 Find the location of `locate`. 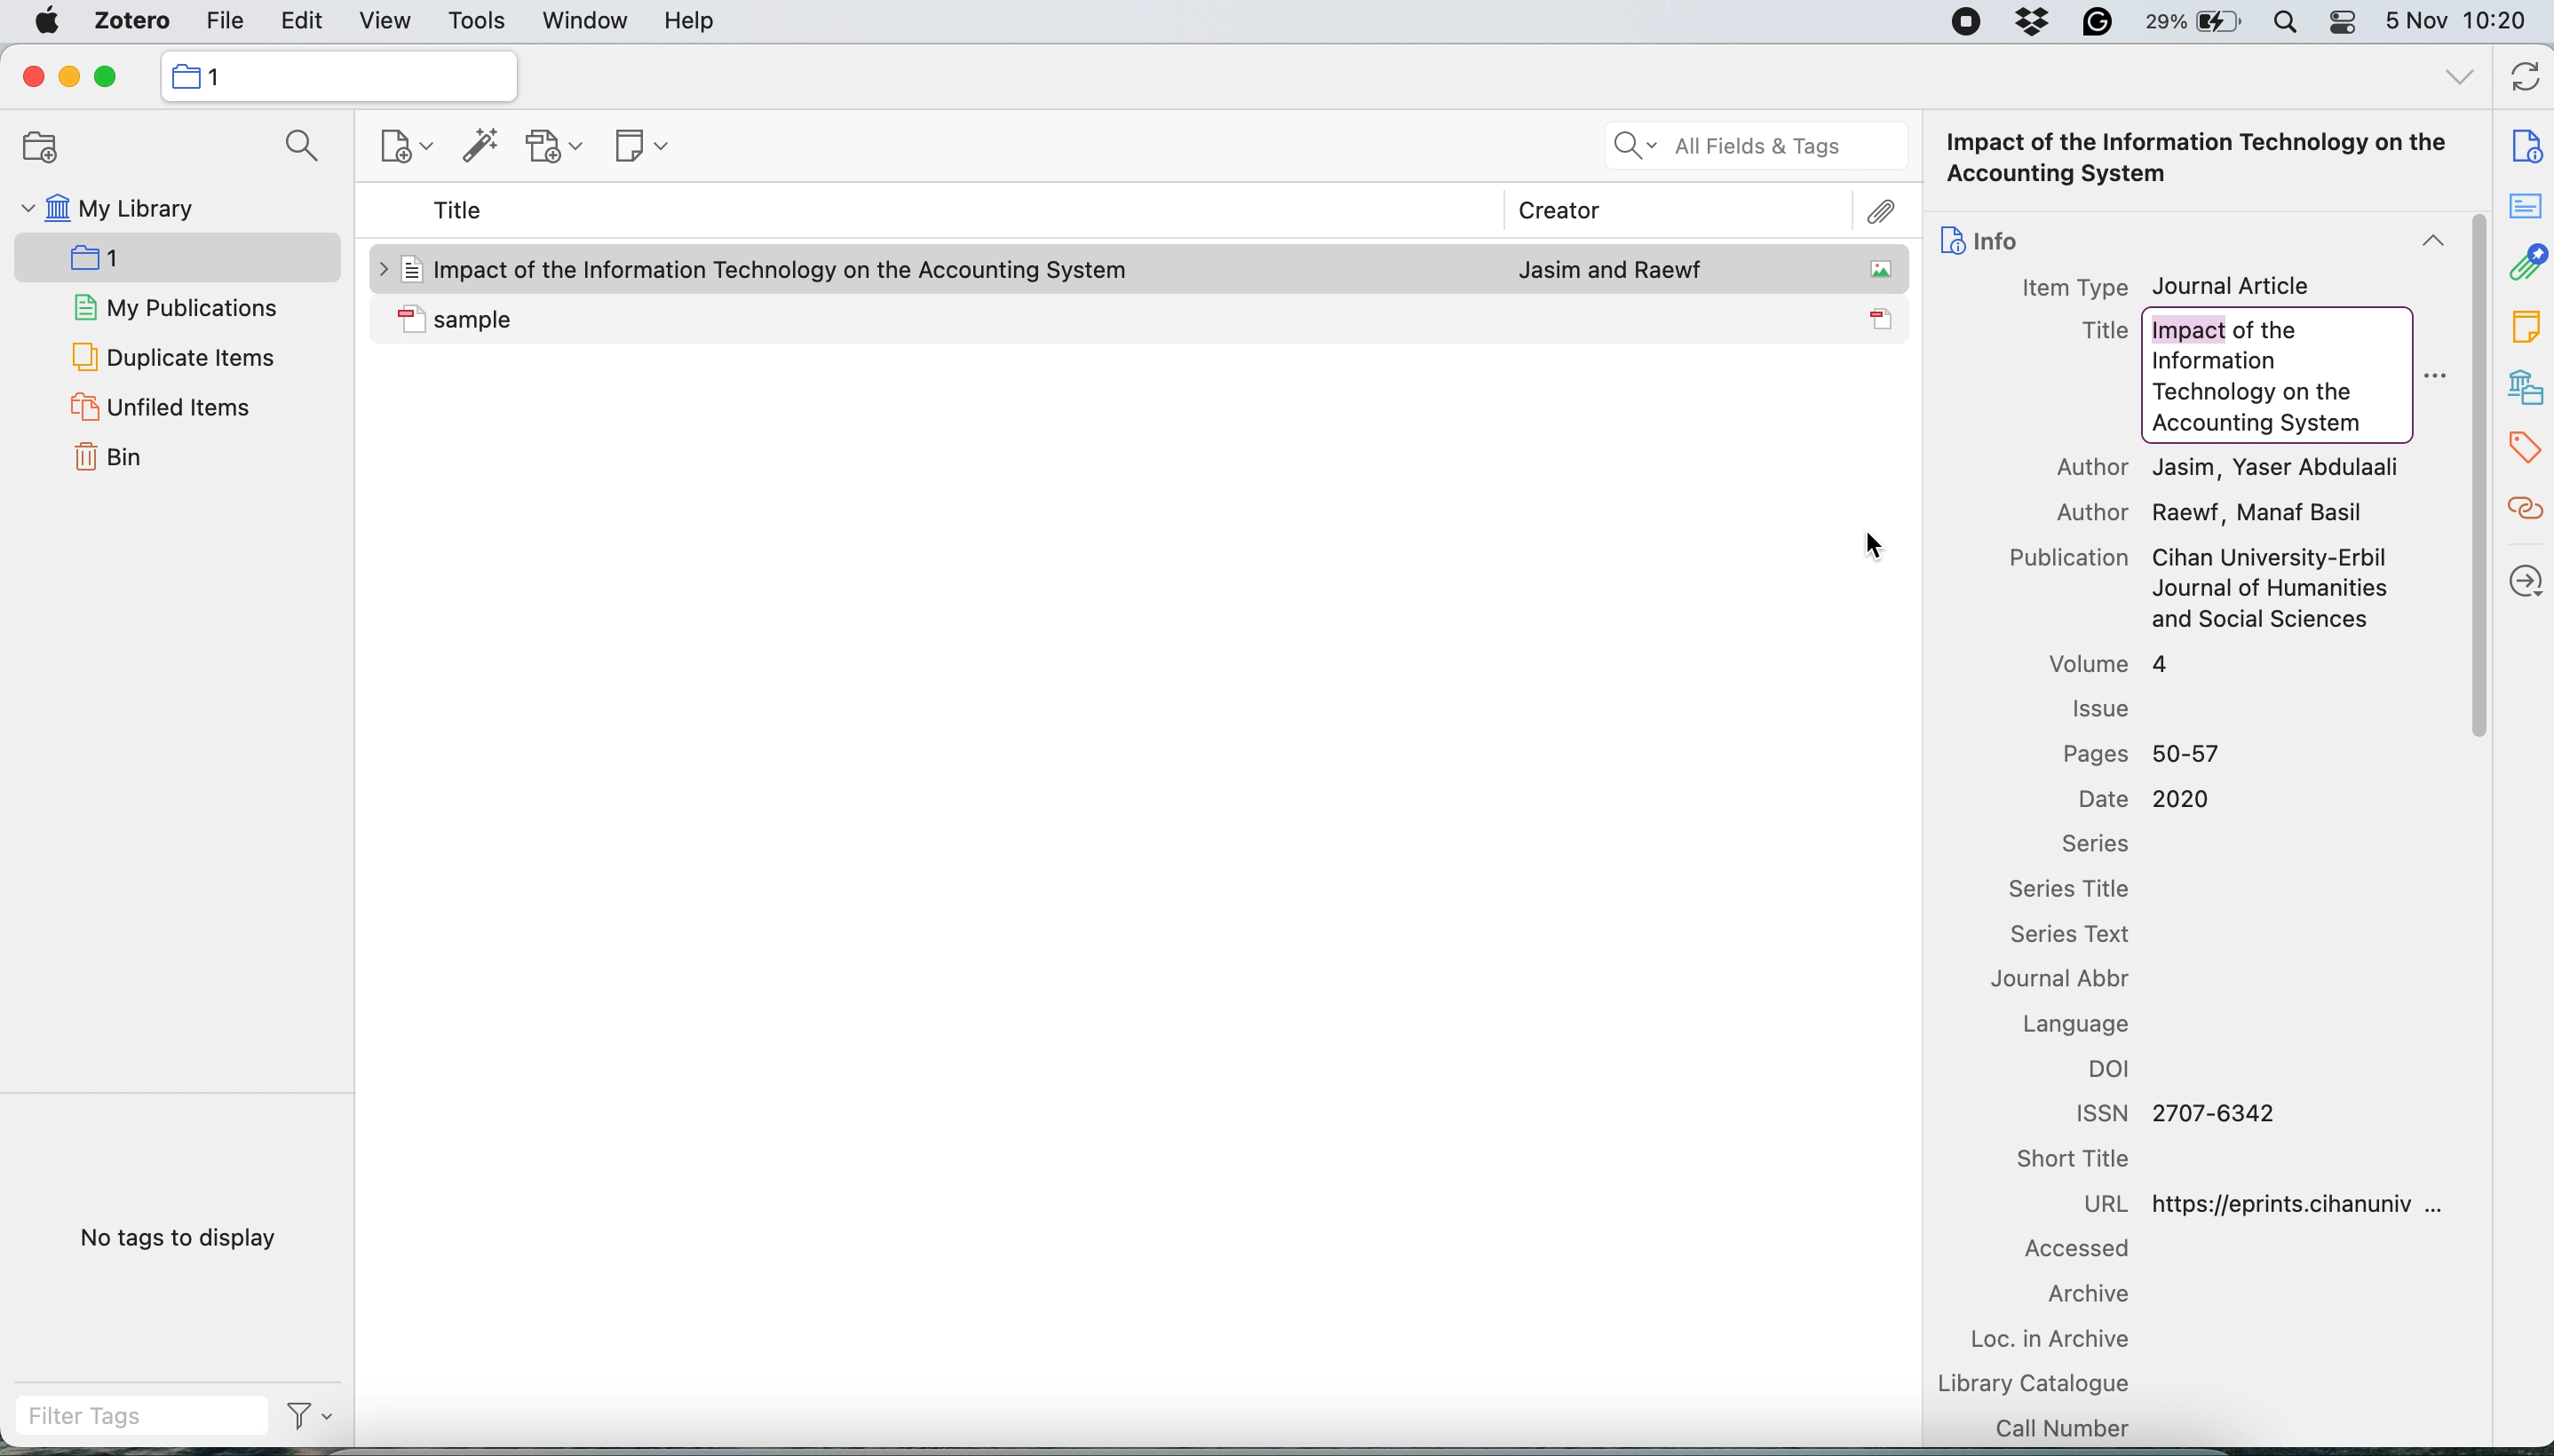

locate is located at coordinates (2522, 583).